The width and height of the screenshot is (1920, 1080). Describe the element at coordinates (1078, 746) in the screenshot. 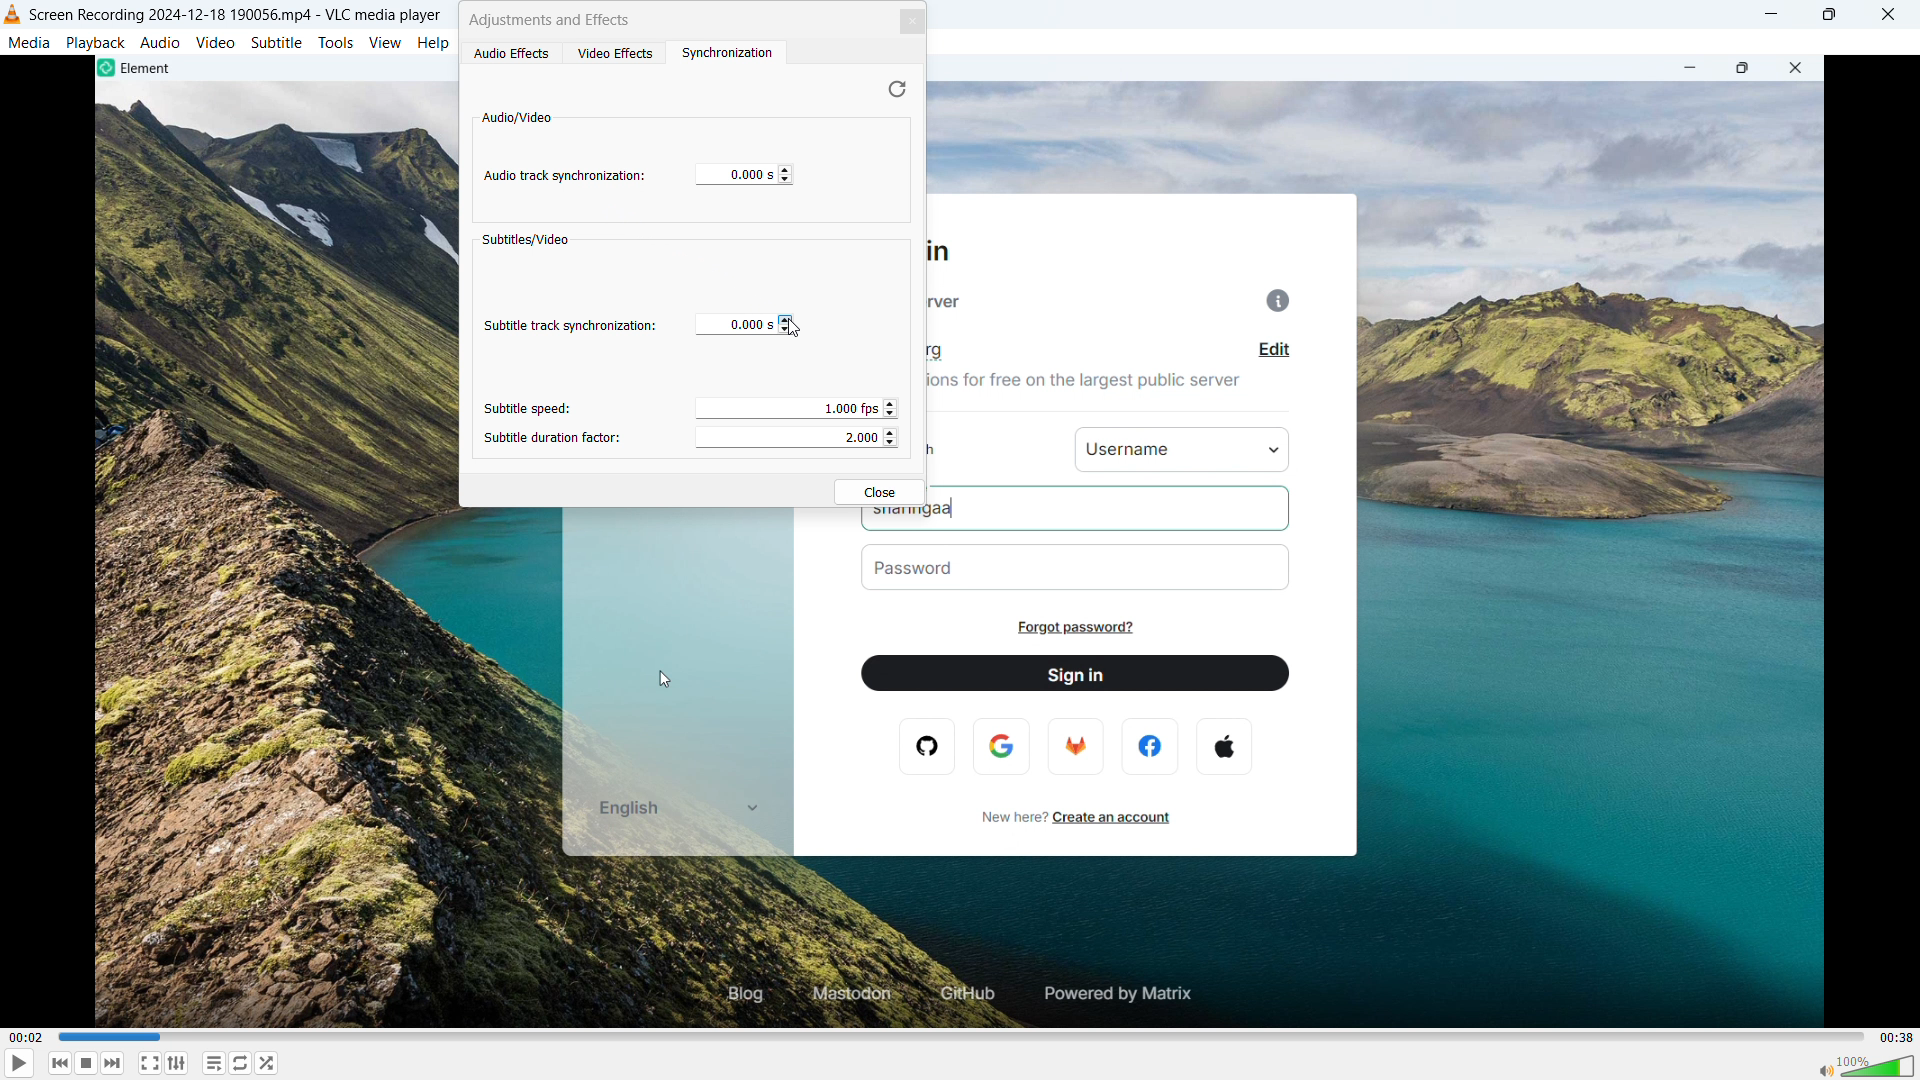

I see `firefox logo` at that location.